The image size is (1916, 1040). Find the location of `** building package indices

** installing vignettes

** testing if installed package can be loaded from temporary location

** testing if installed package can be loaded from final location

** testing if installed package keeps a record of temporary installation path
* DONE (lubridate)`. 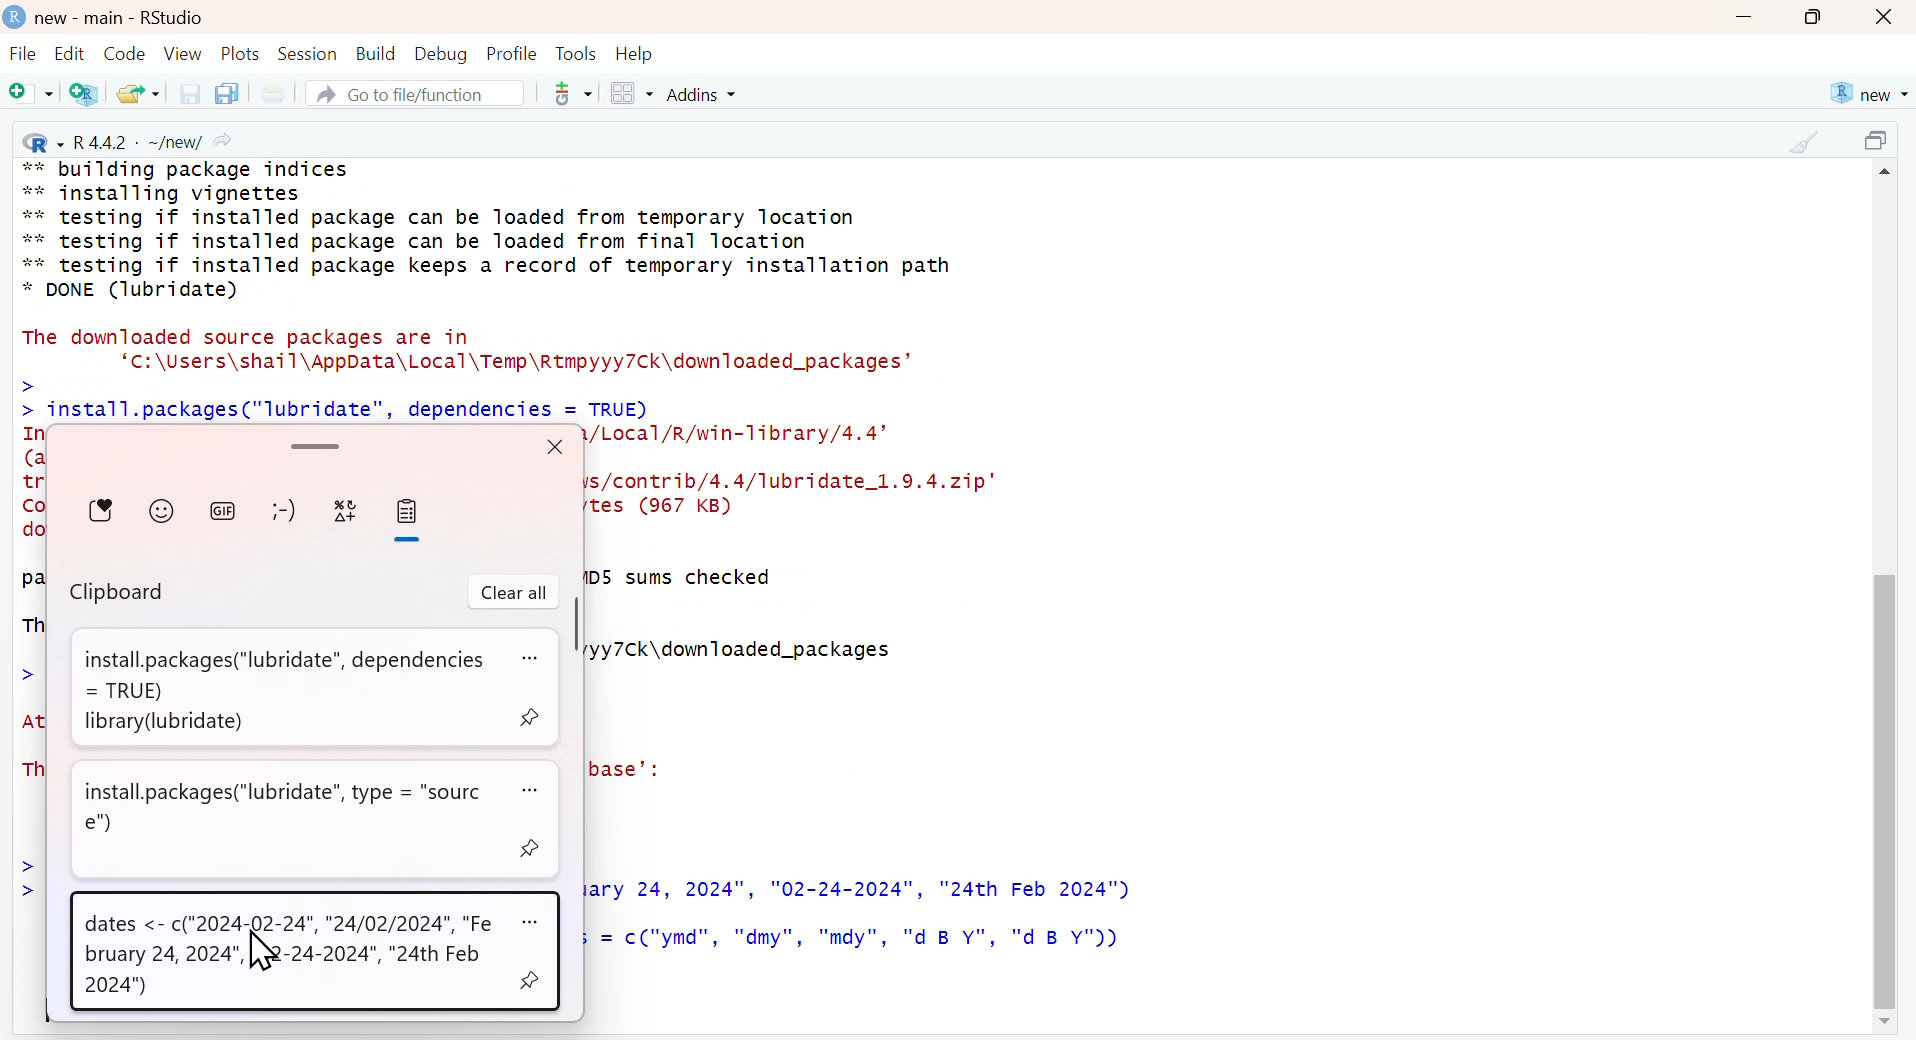

** building package indices

** installing vignettes

** testing if installed package can be loaded from temporary location

** testing if installed package can be loaded from final location

** testing if installed package keeps a record of temporary installation path
* DONE (lubridate) is located at coordinates (490, 230).